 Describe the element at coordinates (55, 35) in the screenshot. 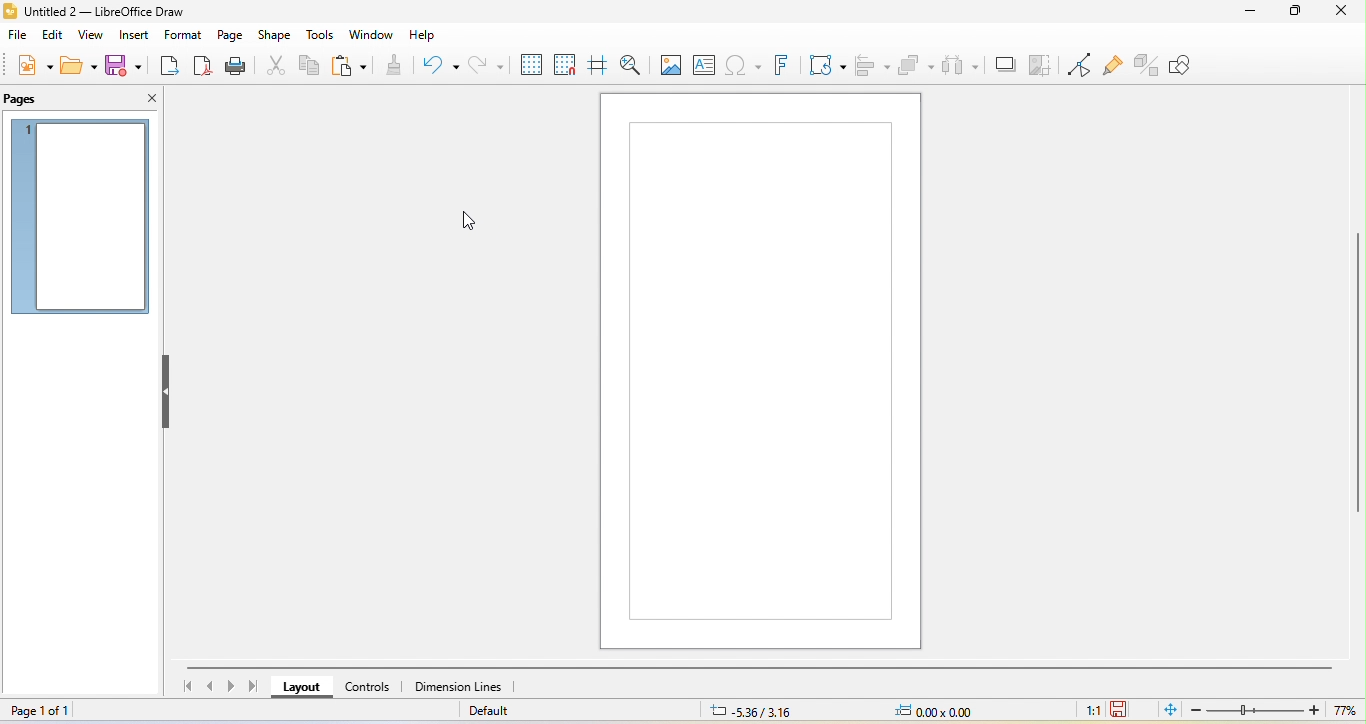

I see `edit` at that location.